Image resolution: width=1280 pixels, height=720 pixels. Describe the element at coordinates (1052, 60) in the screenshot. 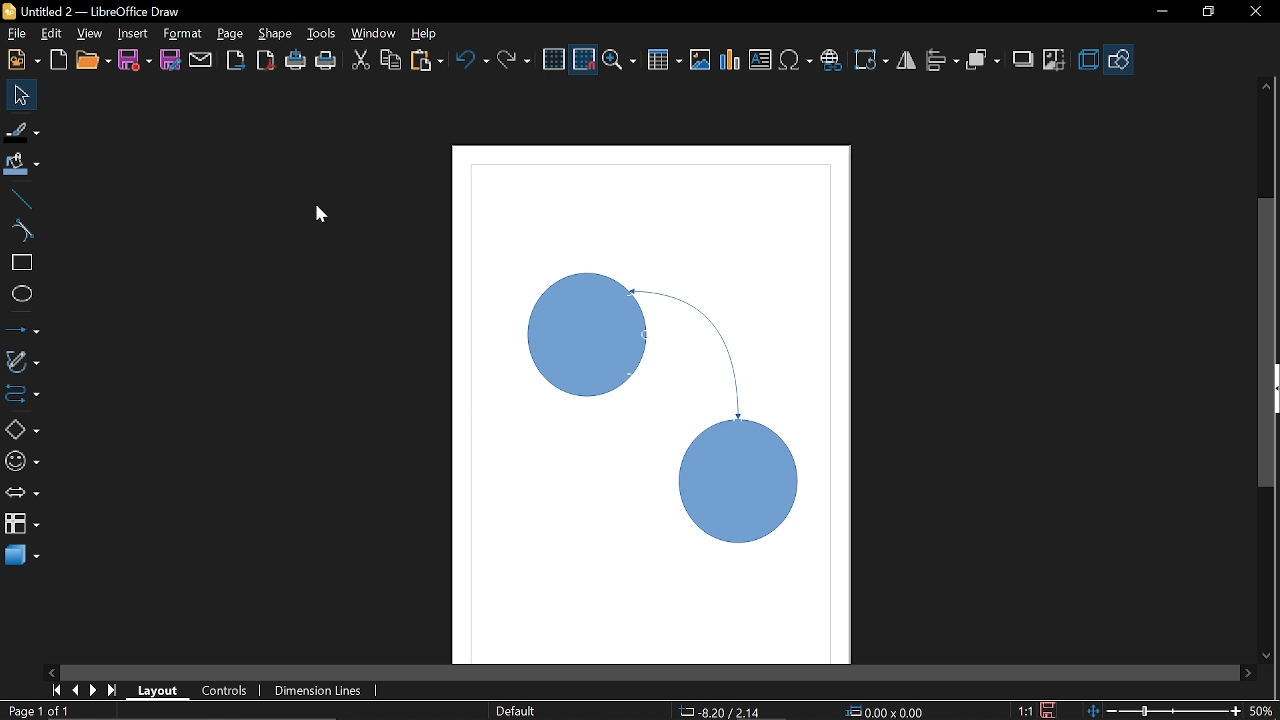

I see `Crop` at that location.